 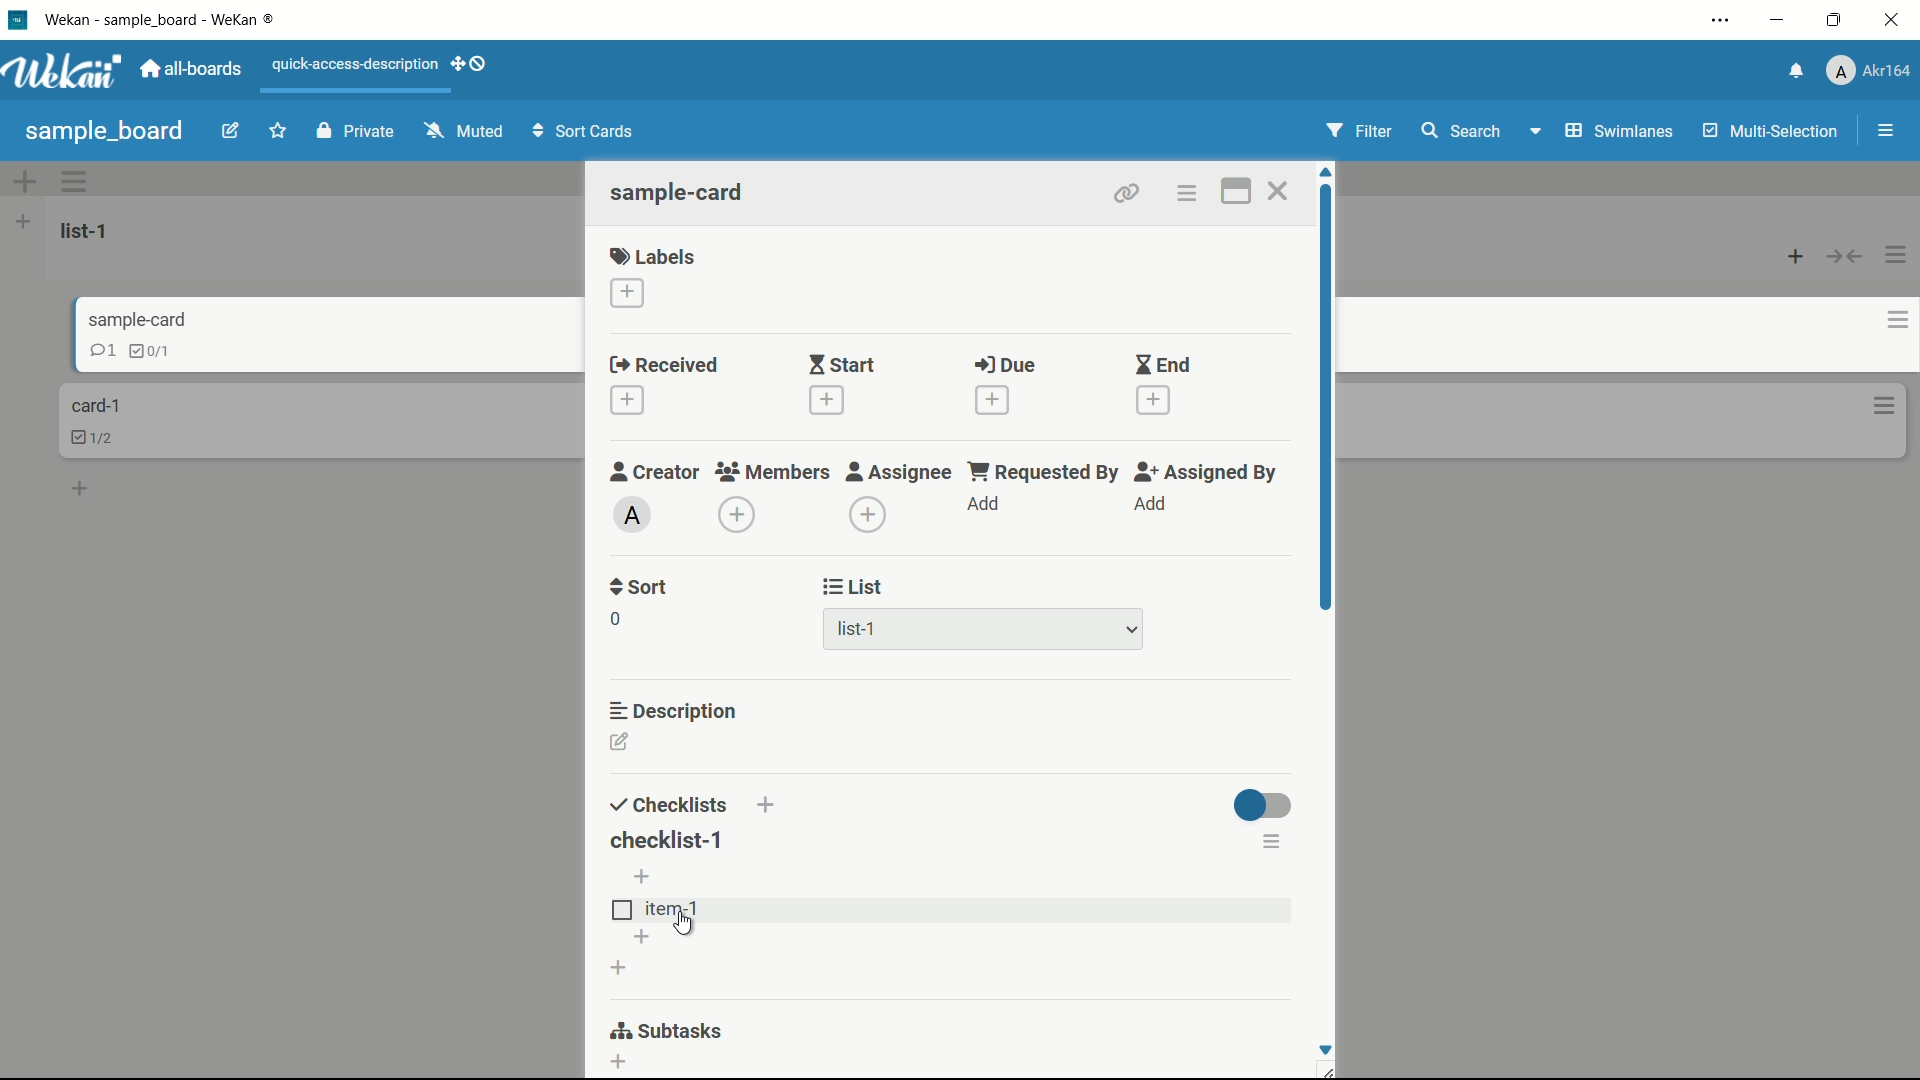 What do you see at coordinates (1883, 321) in the screenshot?
I see `card actions` at bounding box center [1883, 321].